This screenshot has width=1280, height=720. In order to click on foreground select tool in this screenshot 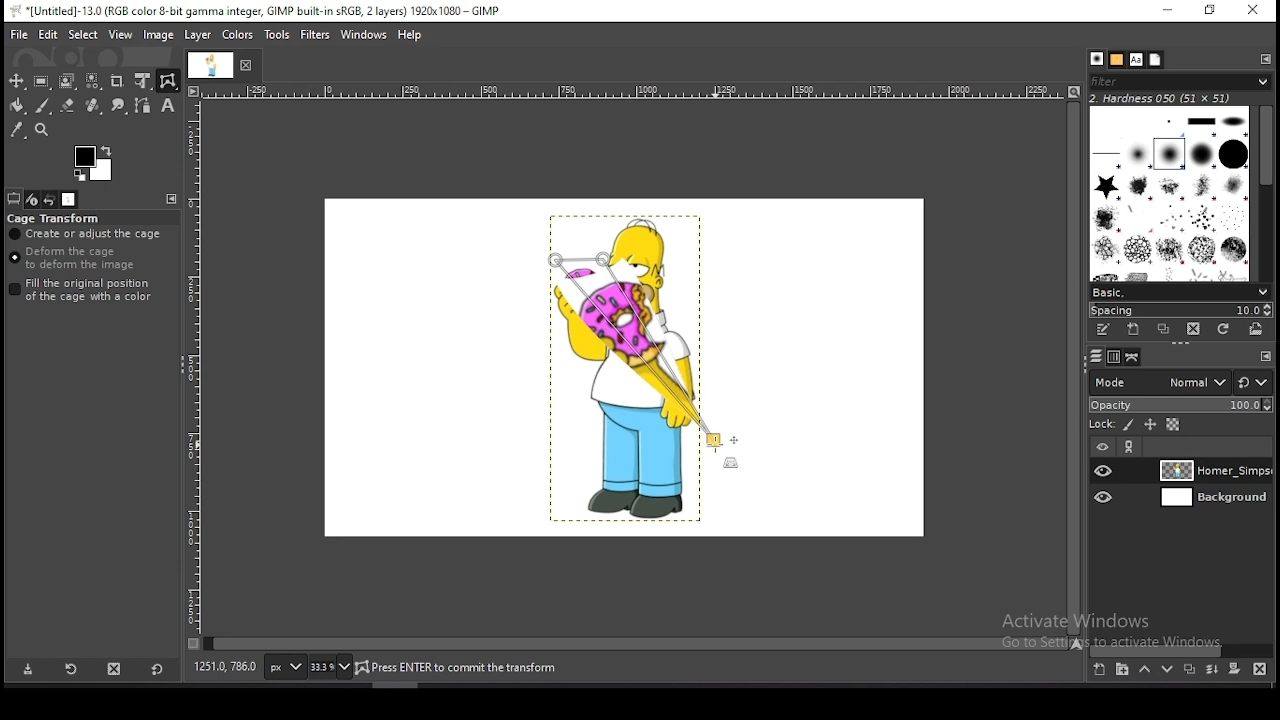, I will do `click(67, 81)`.